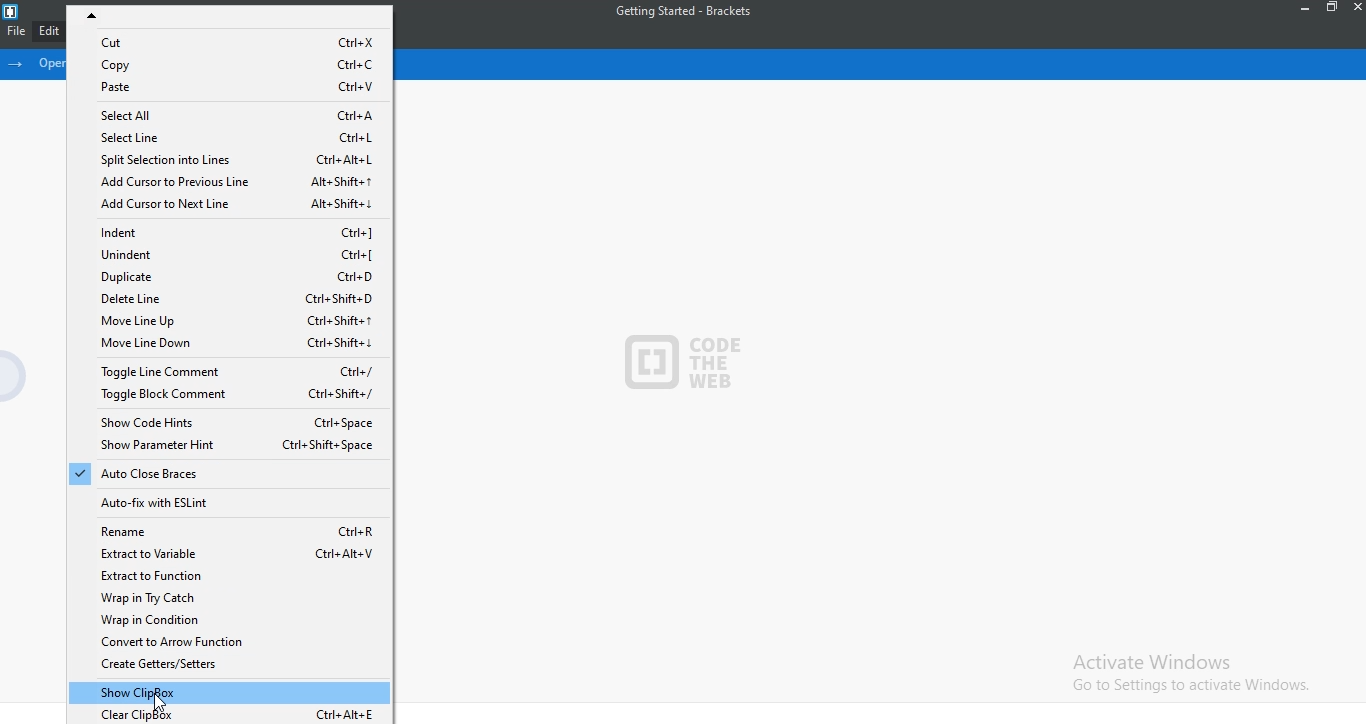 The width and height of the screenshot is (1366, 724). What do you see at coordinates (231, 576) in the screenshot?
I see `Extract to function` at bounding box center [231, 576].